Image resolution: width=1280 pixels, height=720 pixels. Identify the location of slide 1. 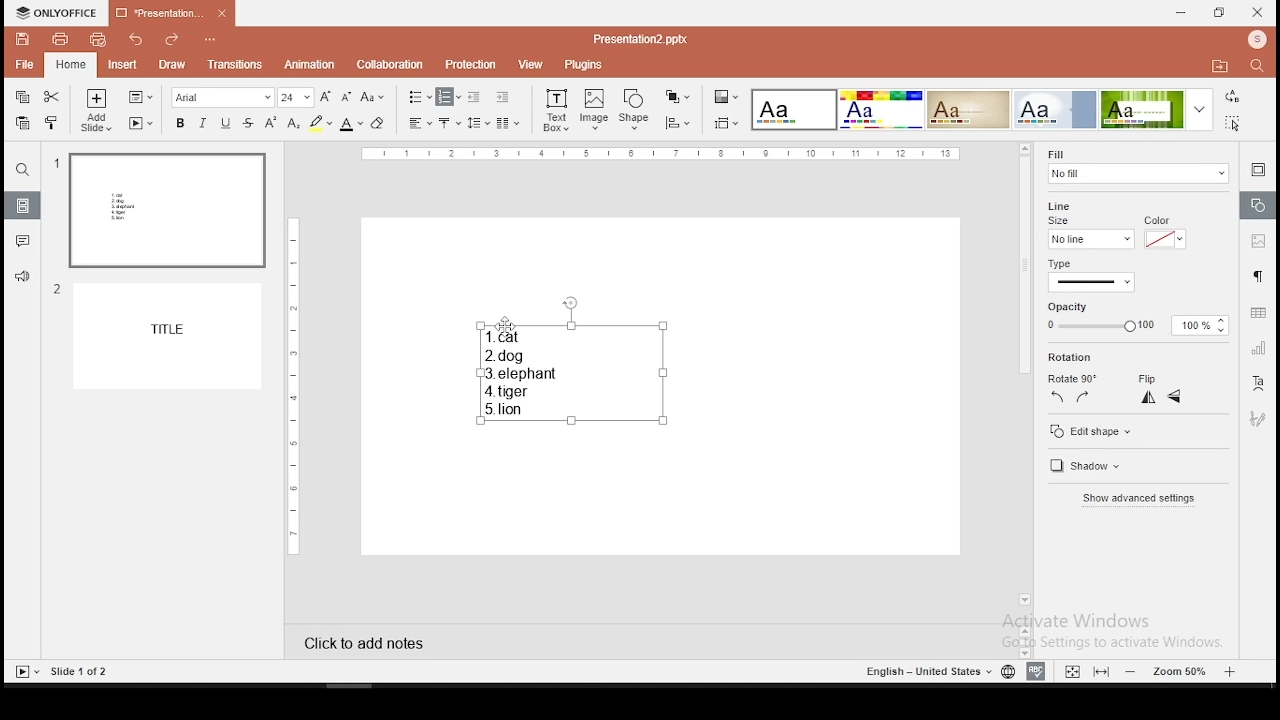
(166, 211).